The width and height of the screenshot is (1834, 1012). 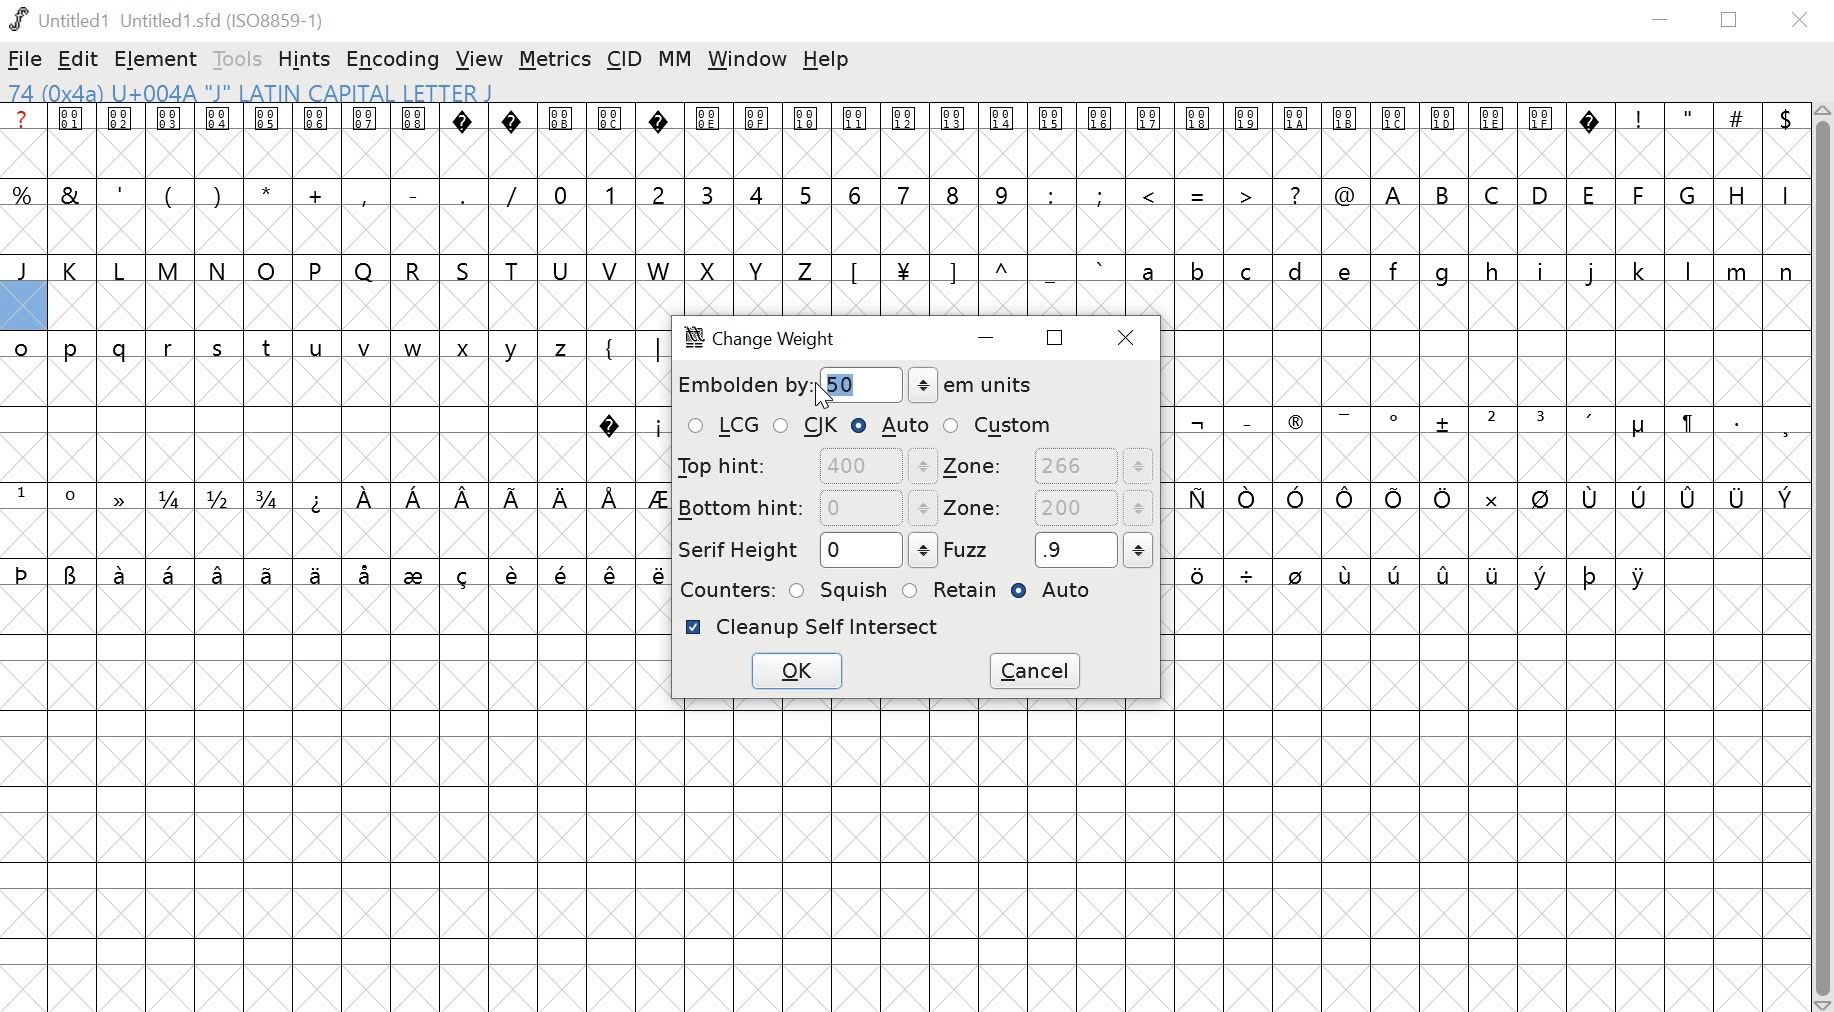 What do you see at coordinates (479, 61) in the screenshot?
I see `VIEW` at bounding box center [479, 61].